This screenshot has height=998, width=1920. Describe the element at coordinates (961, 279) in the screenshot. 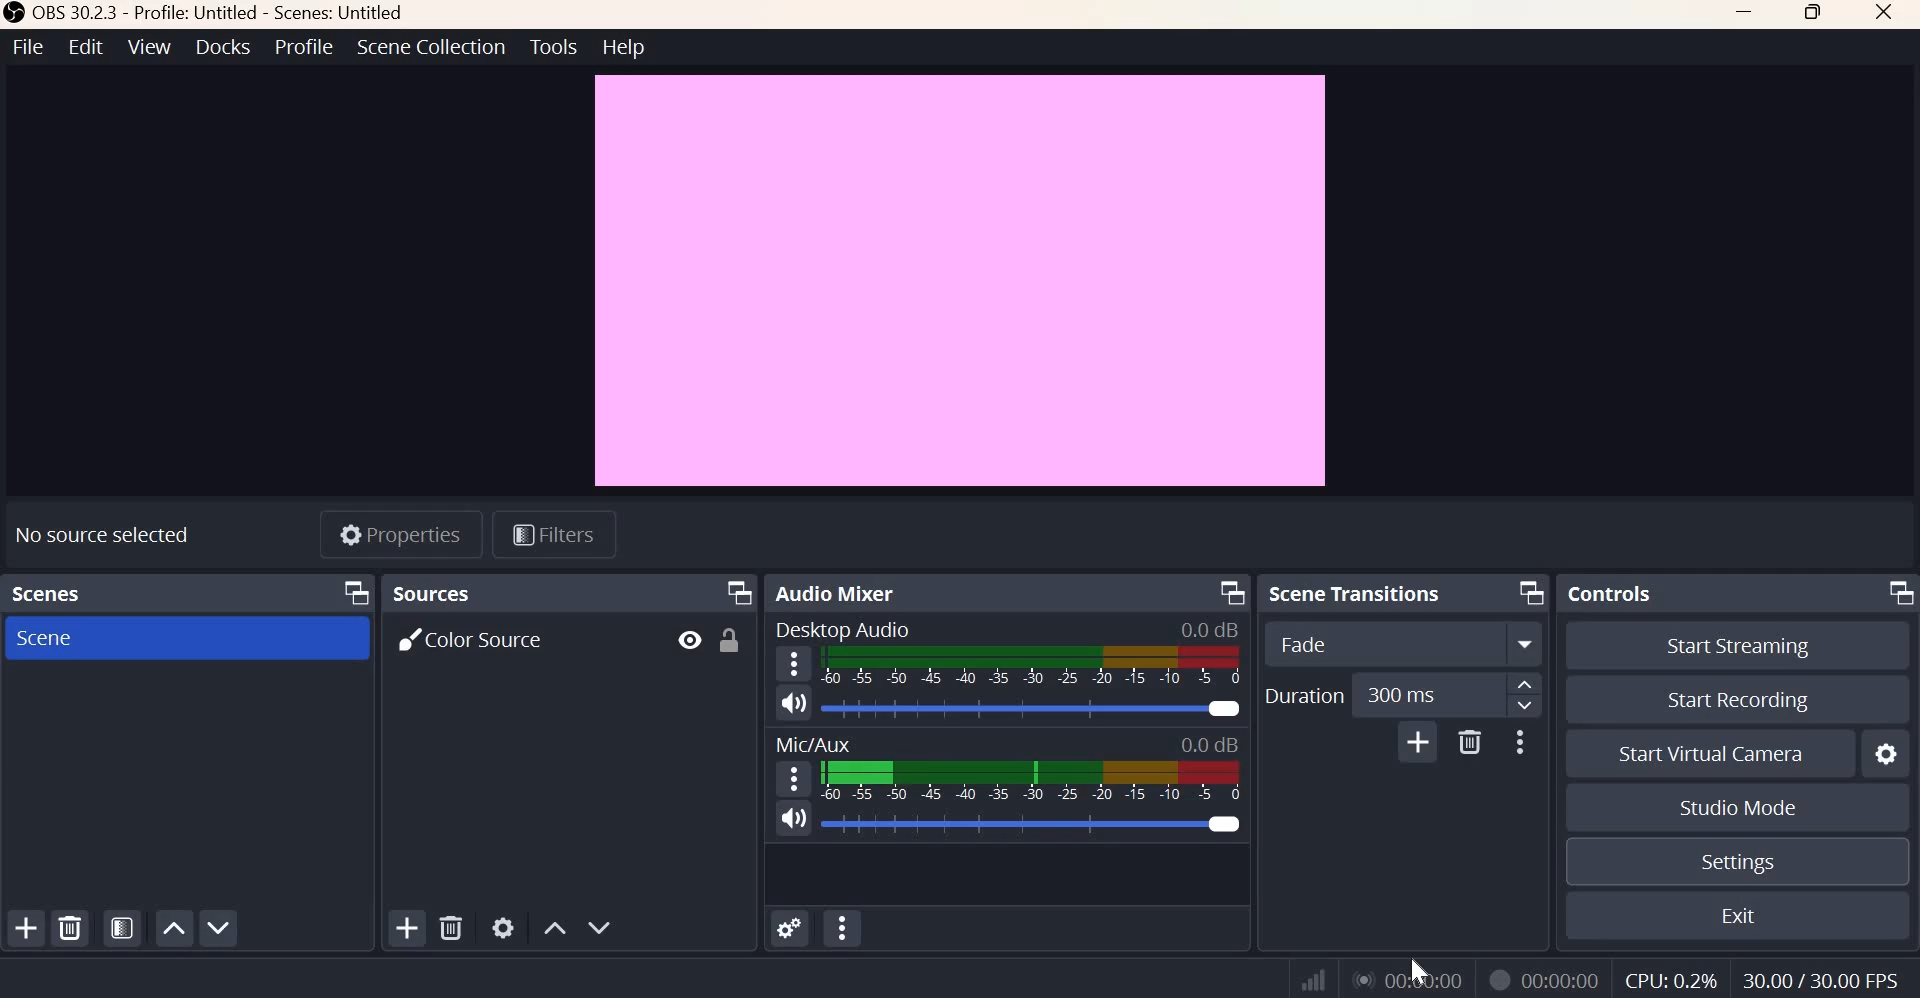

I see `canvas` at that location.